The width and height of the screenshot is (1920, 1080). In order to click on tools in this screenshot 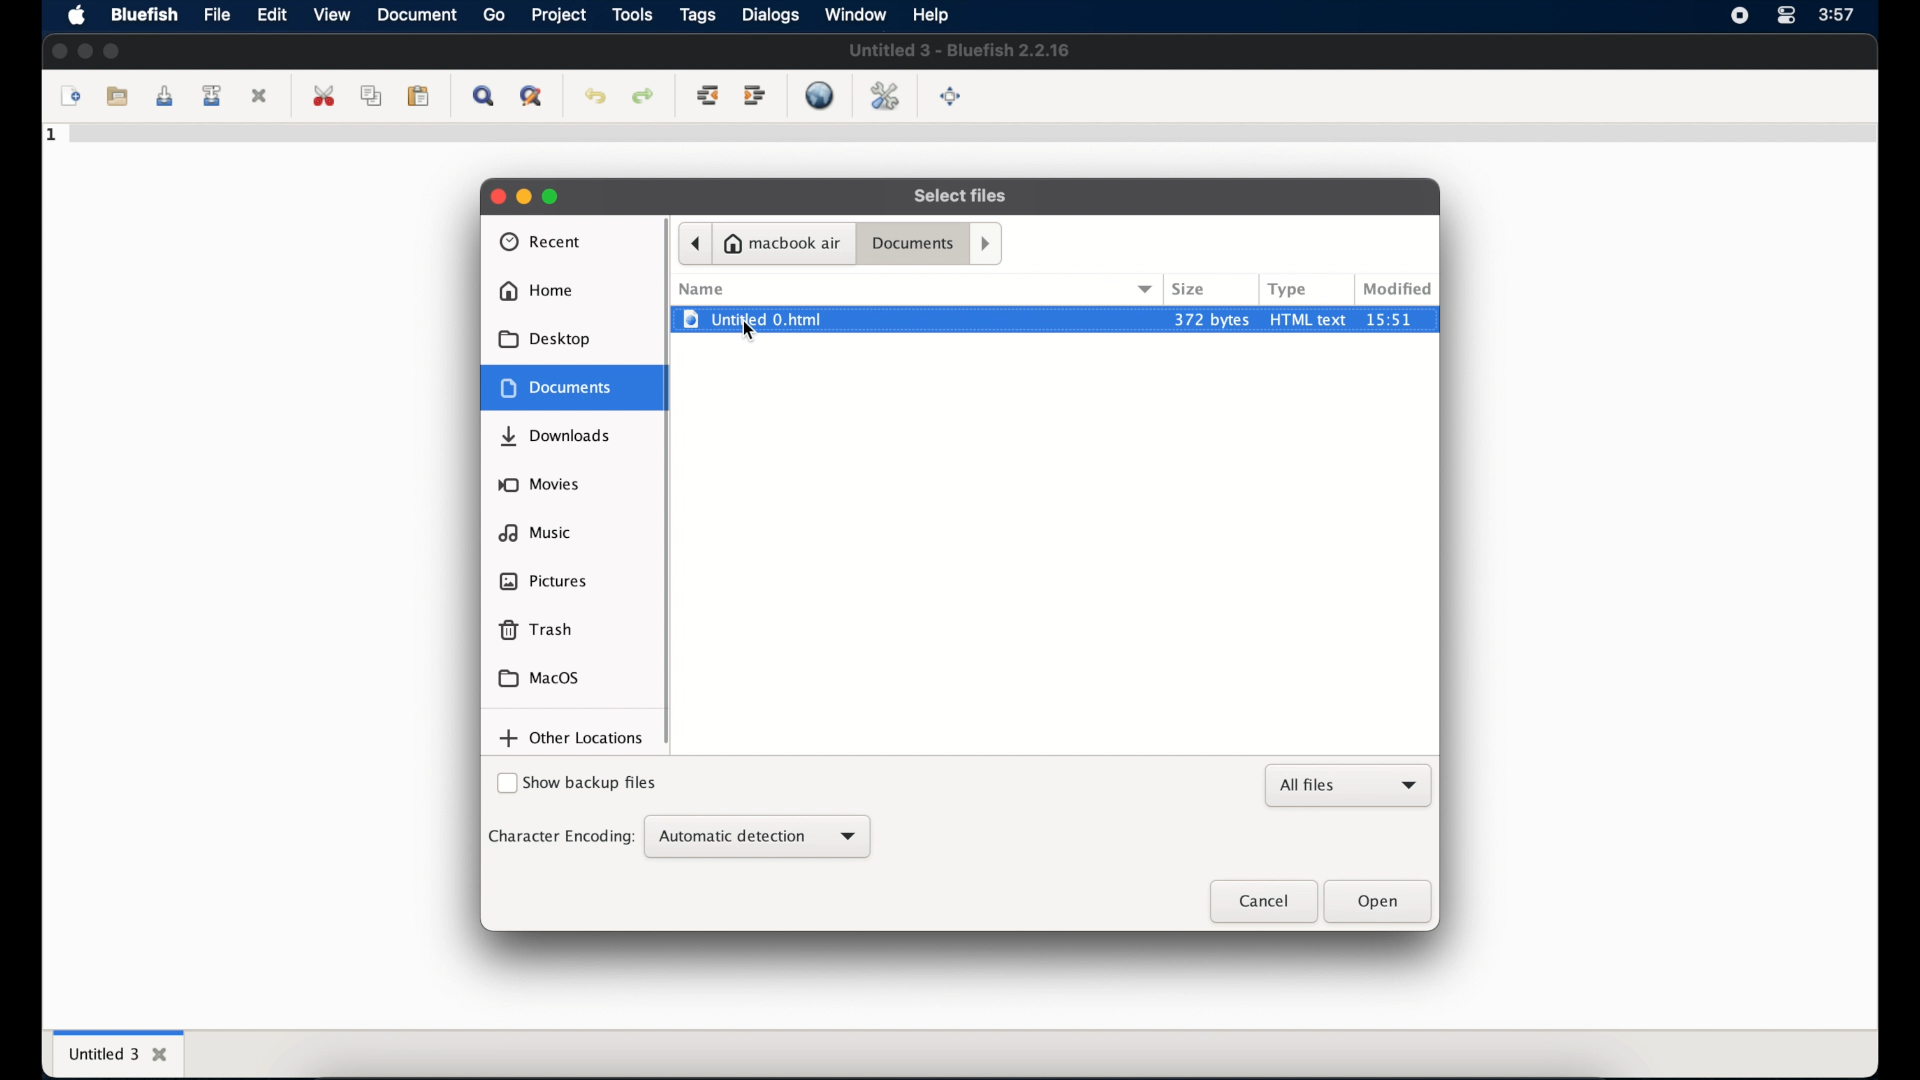, I will do `click(632, 15)`.